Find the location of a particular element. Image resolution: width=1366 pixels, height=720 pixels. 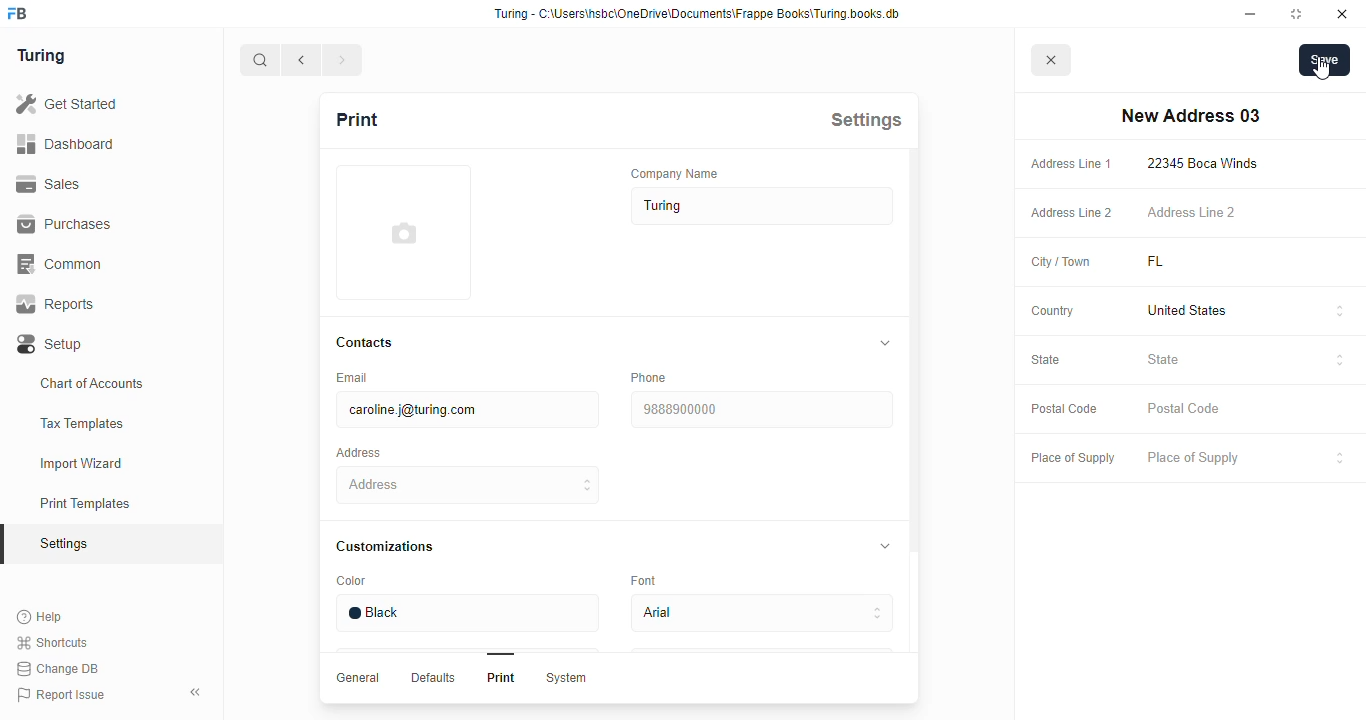

place of supply is located at coordinates (1247, 459).